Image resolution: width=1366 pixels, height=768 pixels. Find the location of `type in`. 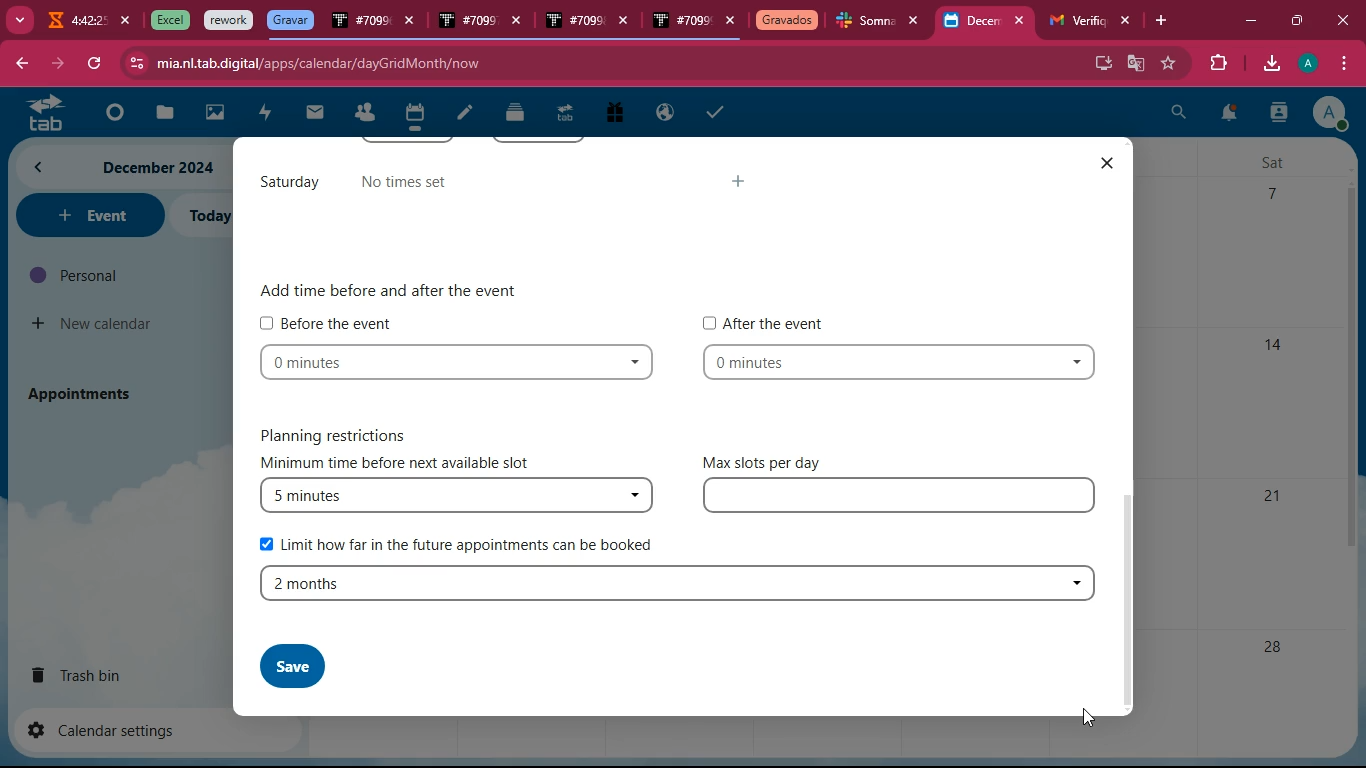

type in is located at coordinates (892, 495).